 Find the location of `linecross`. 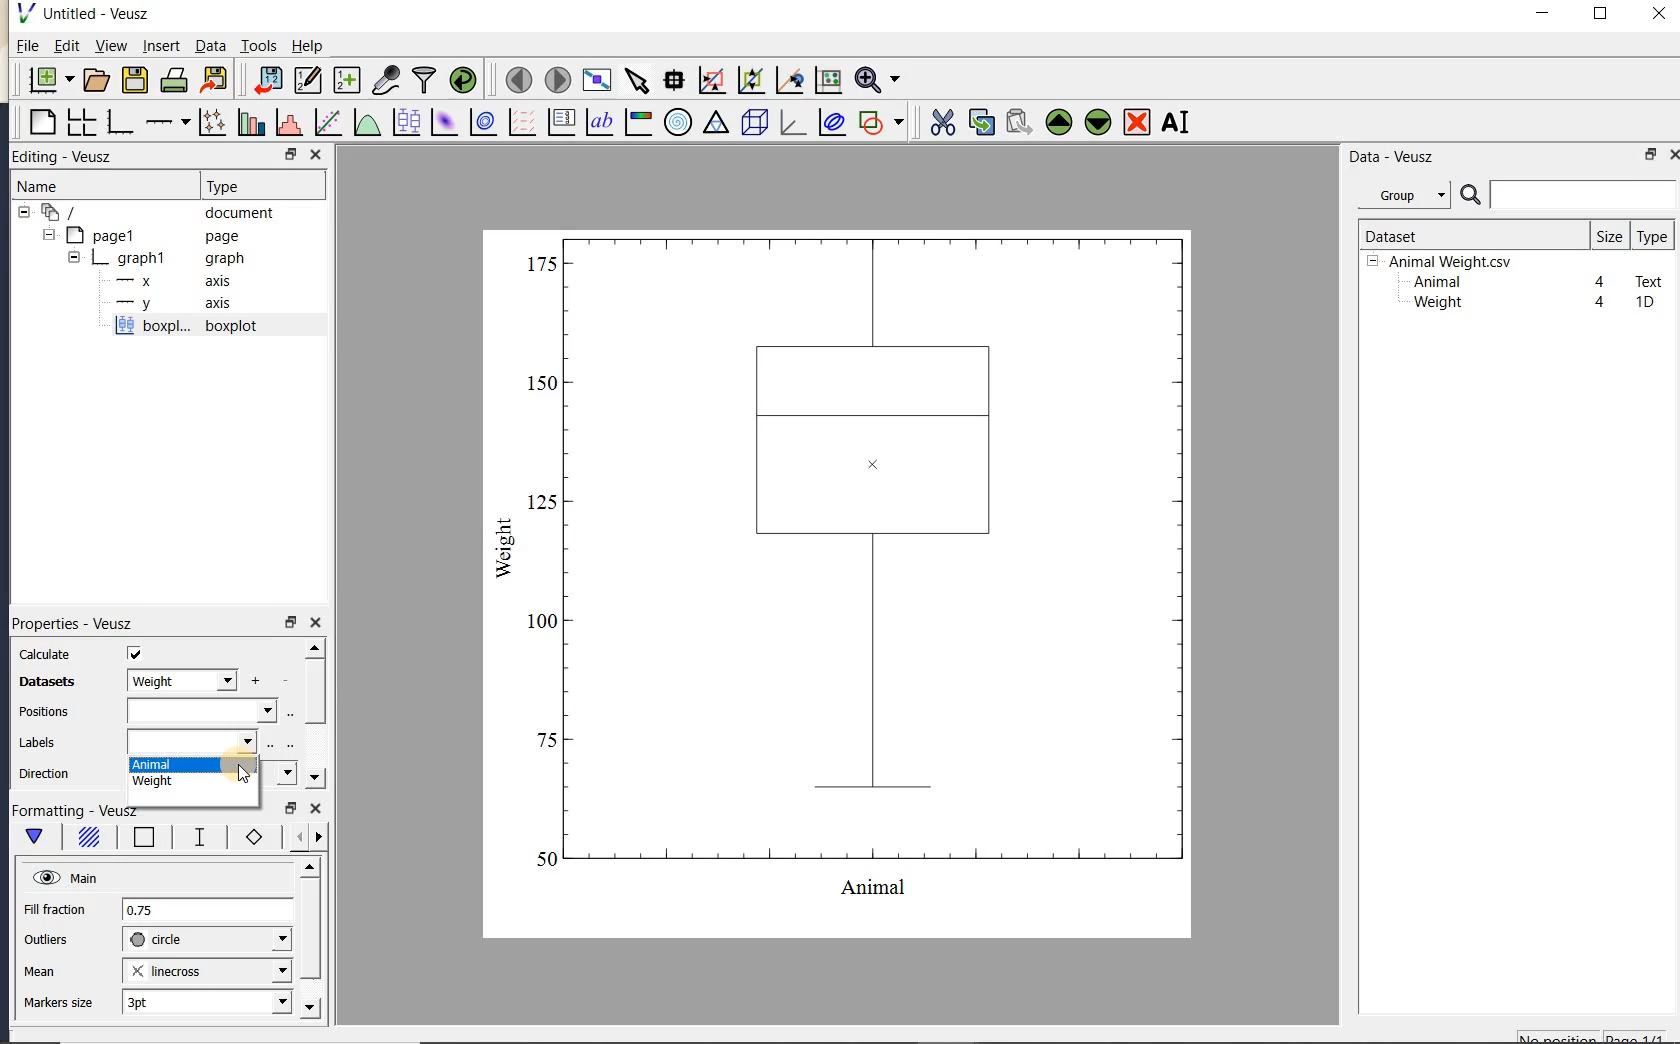

linecross is located at coordinates (205, 970).